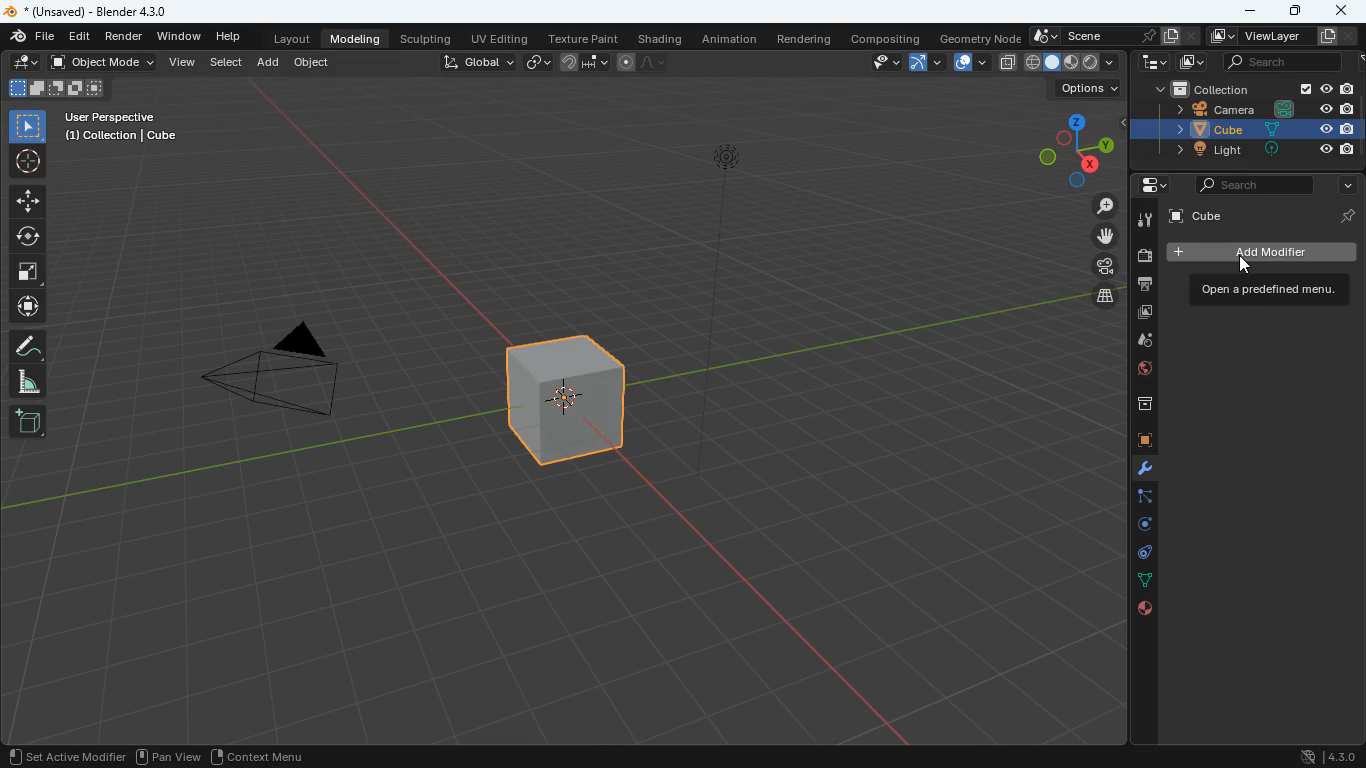  Describe the element at coordinates (39, 755) in the screenshot. I see `pan view` at that location.